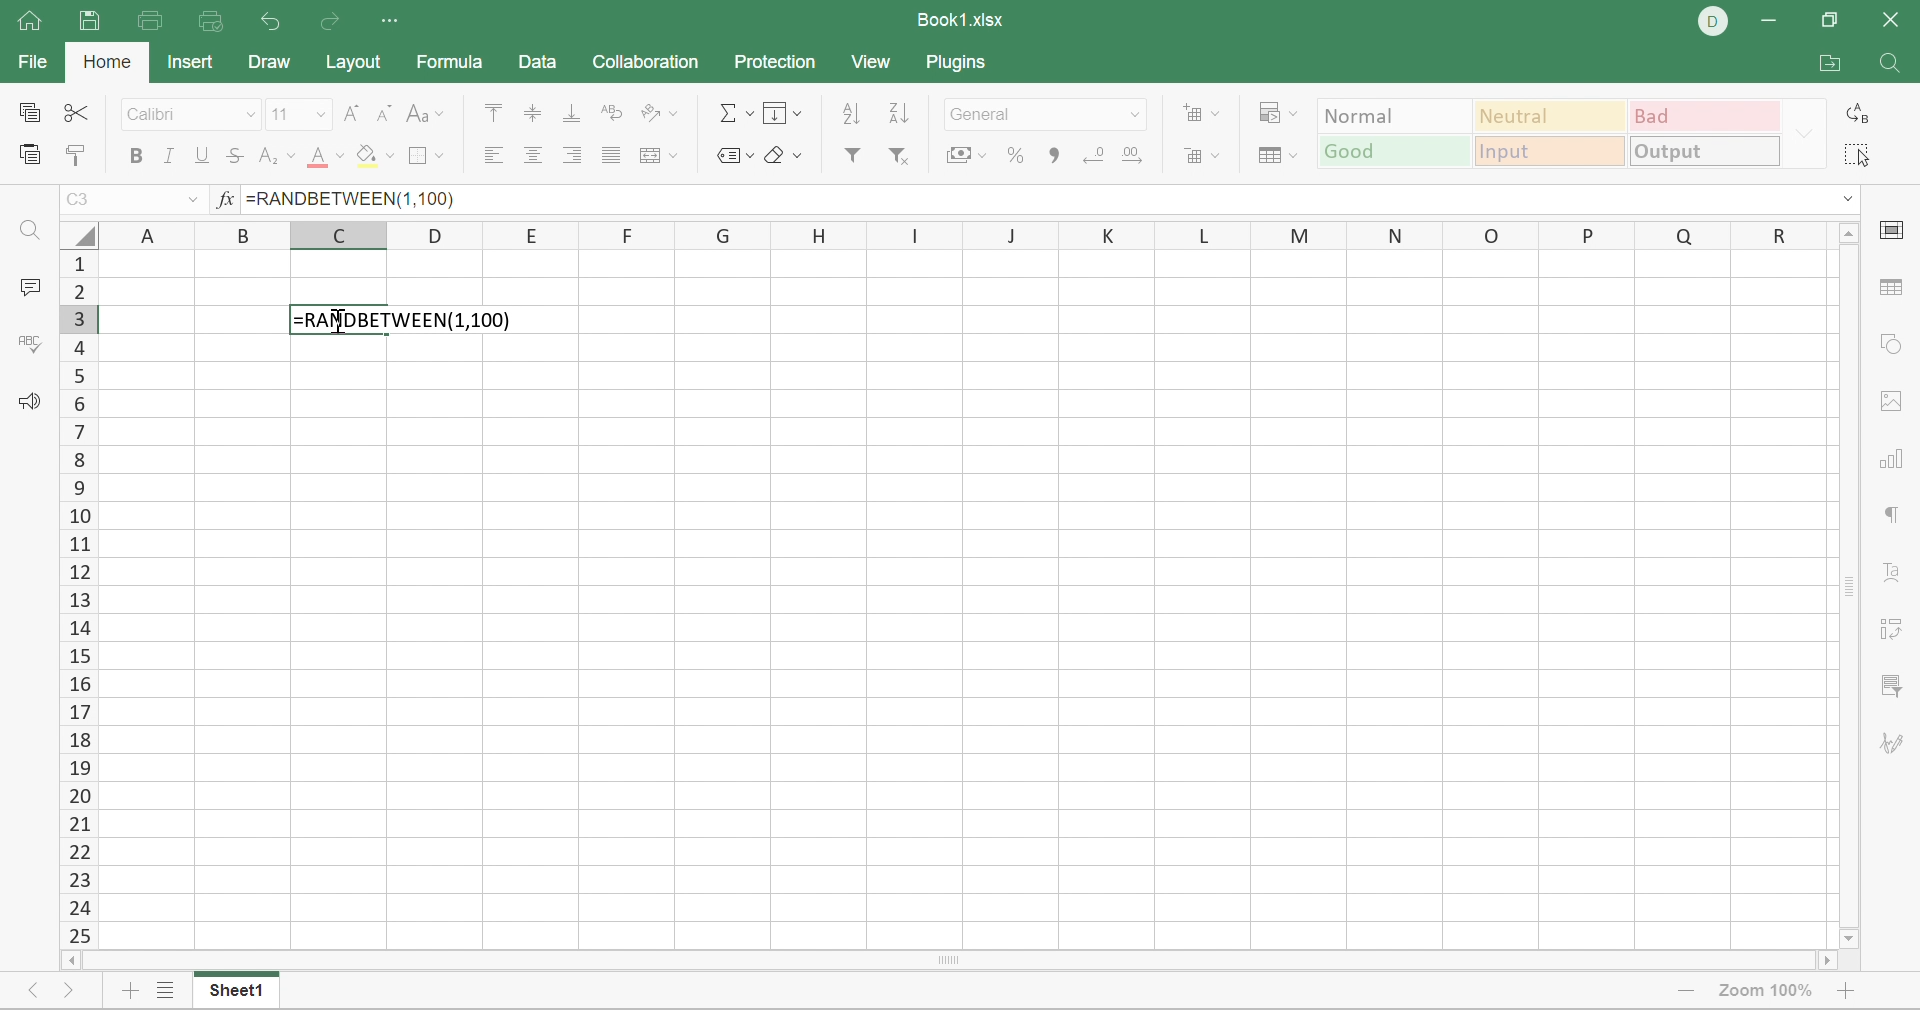 The image size is (1920, 1010). Describe the element at coordinates (1715, 22) in the screenshot. I see `DELL` at that location.